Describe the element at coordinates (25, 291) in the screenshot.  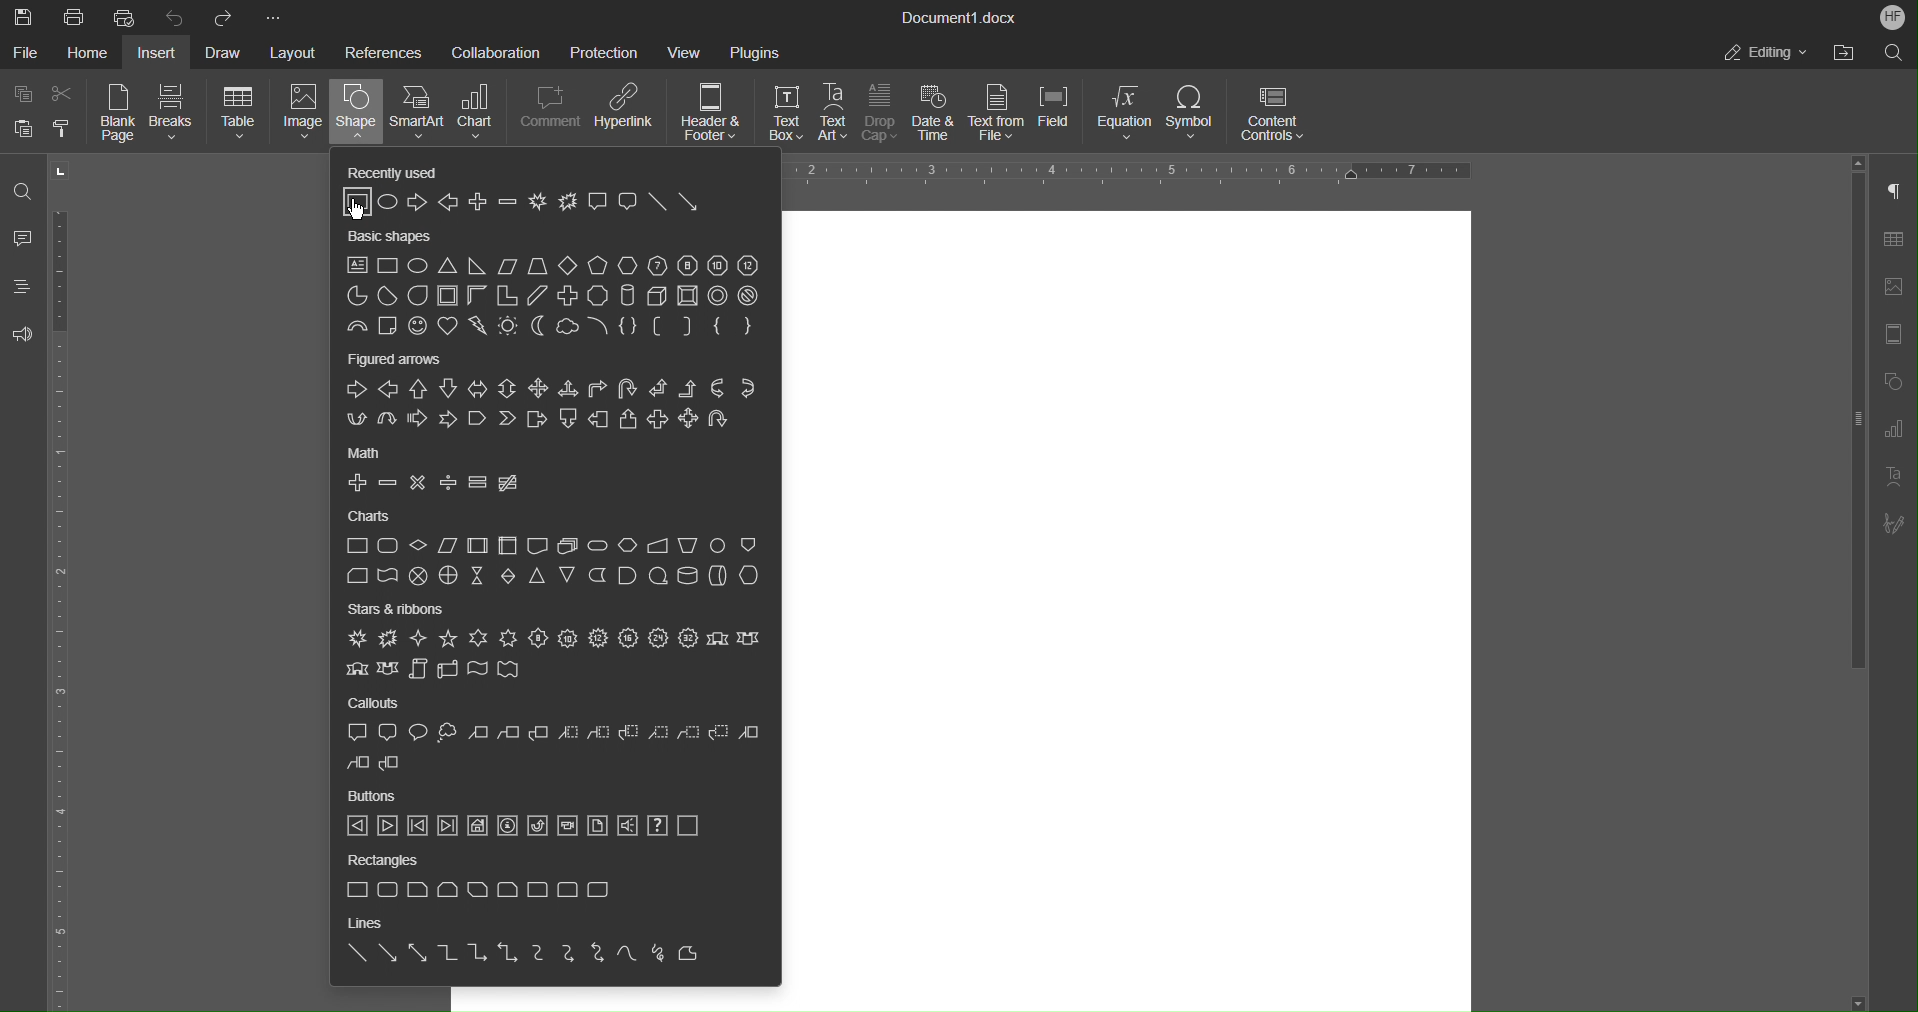
I see `Headings` at that location.